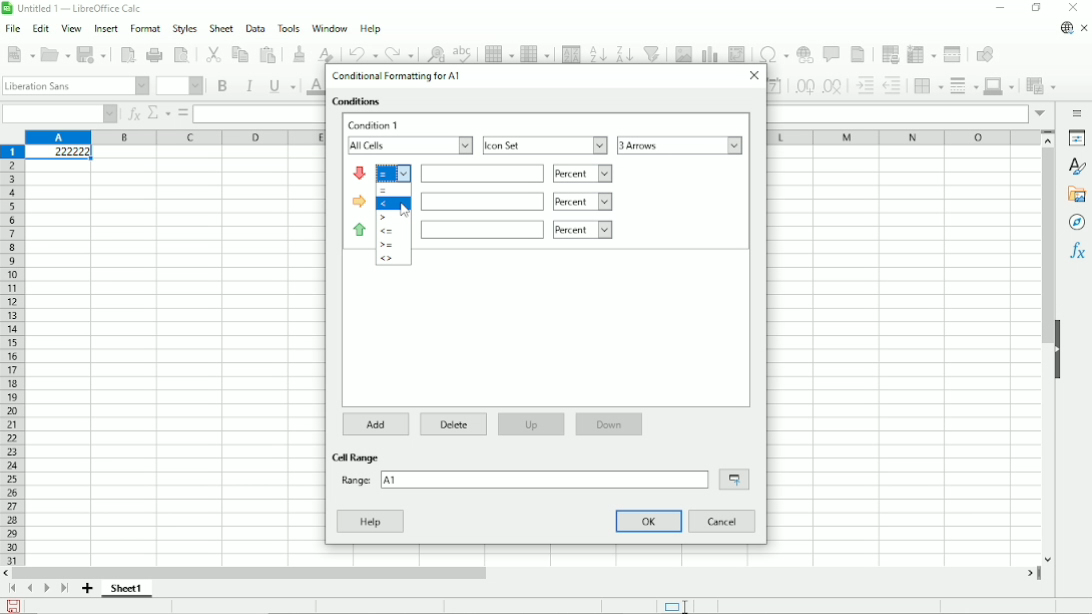 The width and height of the screenshot is (1092, 614). Describe the element at coordinates (378, 424) in the screenshot. I see `Add` at that location.